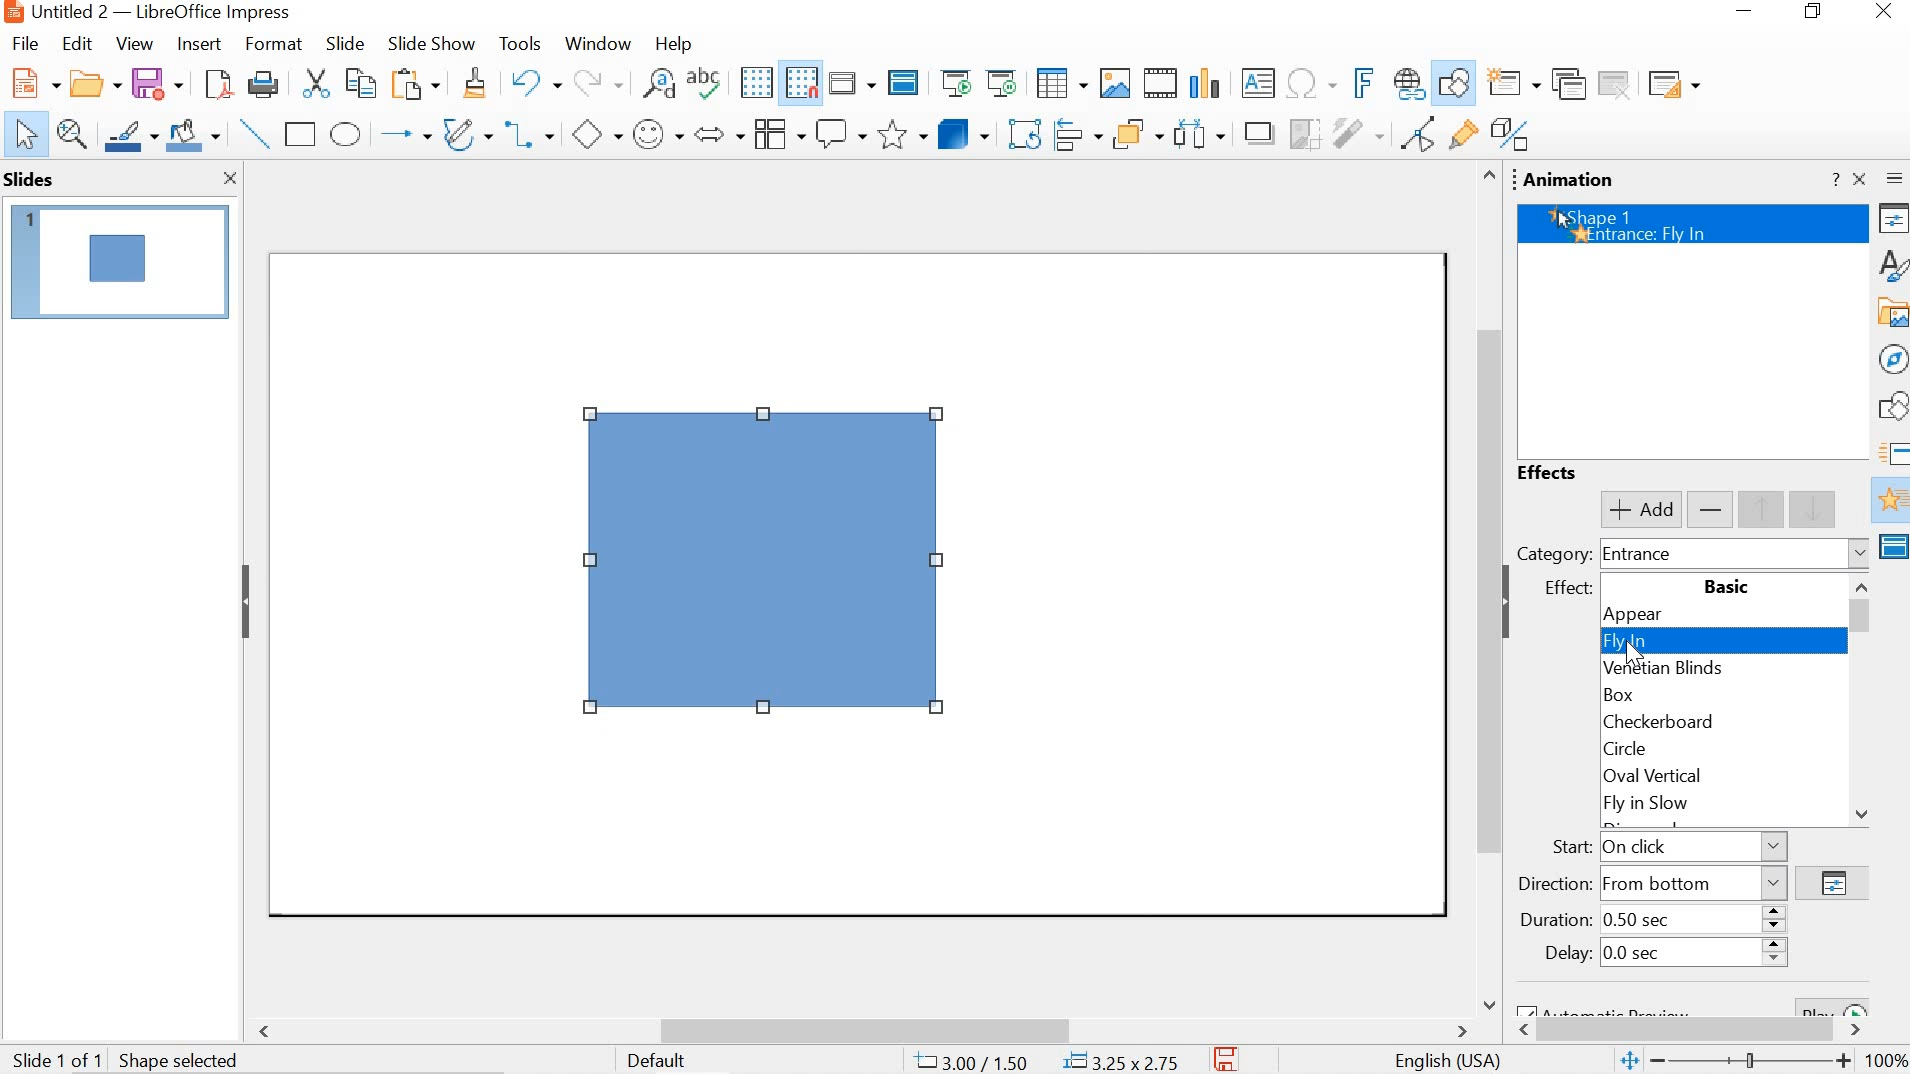 This screenshot has width=1910, height=1074. What do you see at coordinates (763, 563) in the screenshot?
I see `object animated` at bounding box center [763, 563].